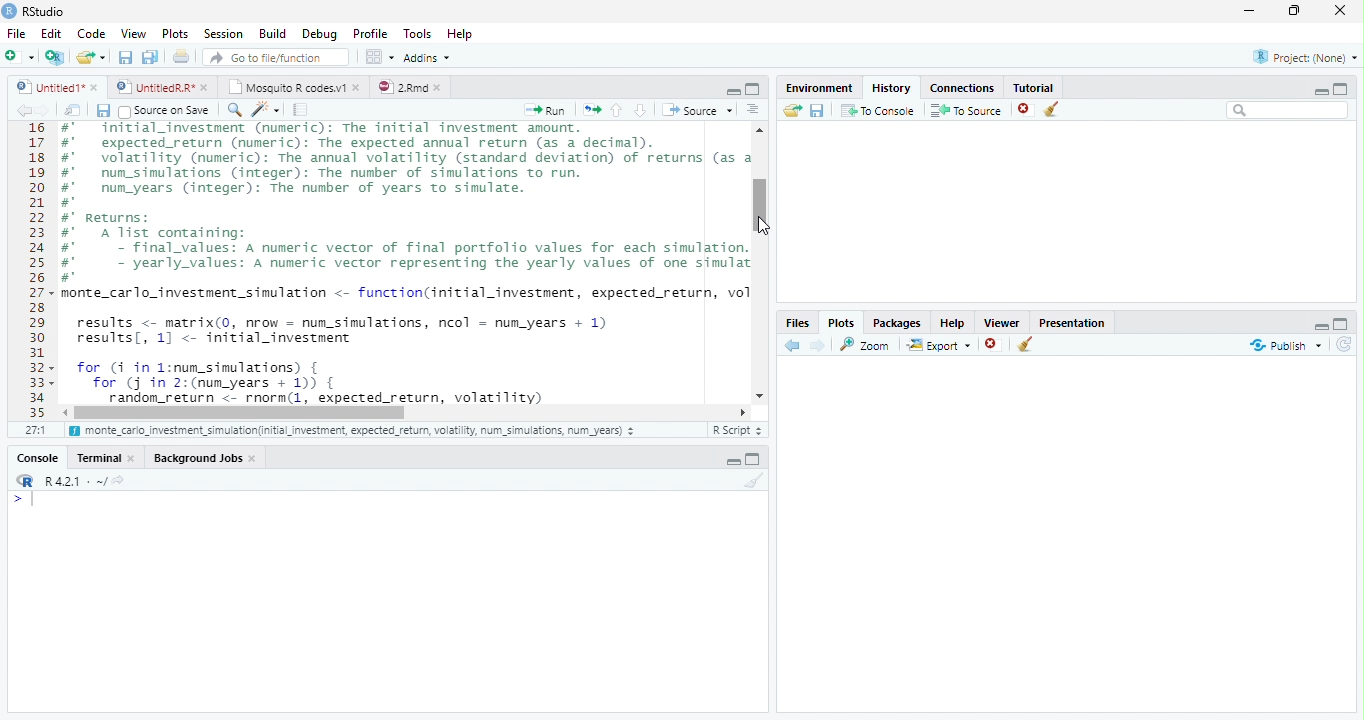  I want to click on Source on save, so click(166, 111).